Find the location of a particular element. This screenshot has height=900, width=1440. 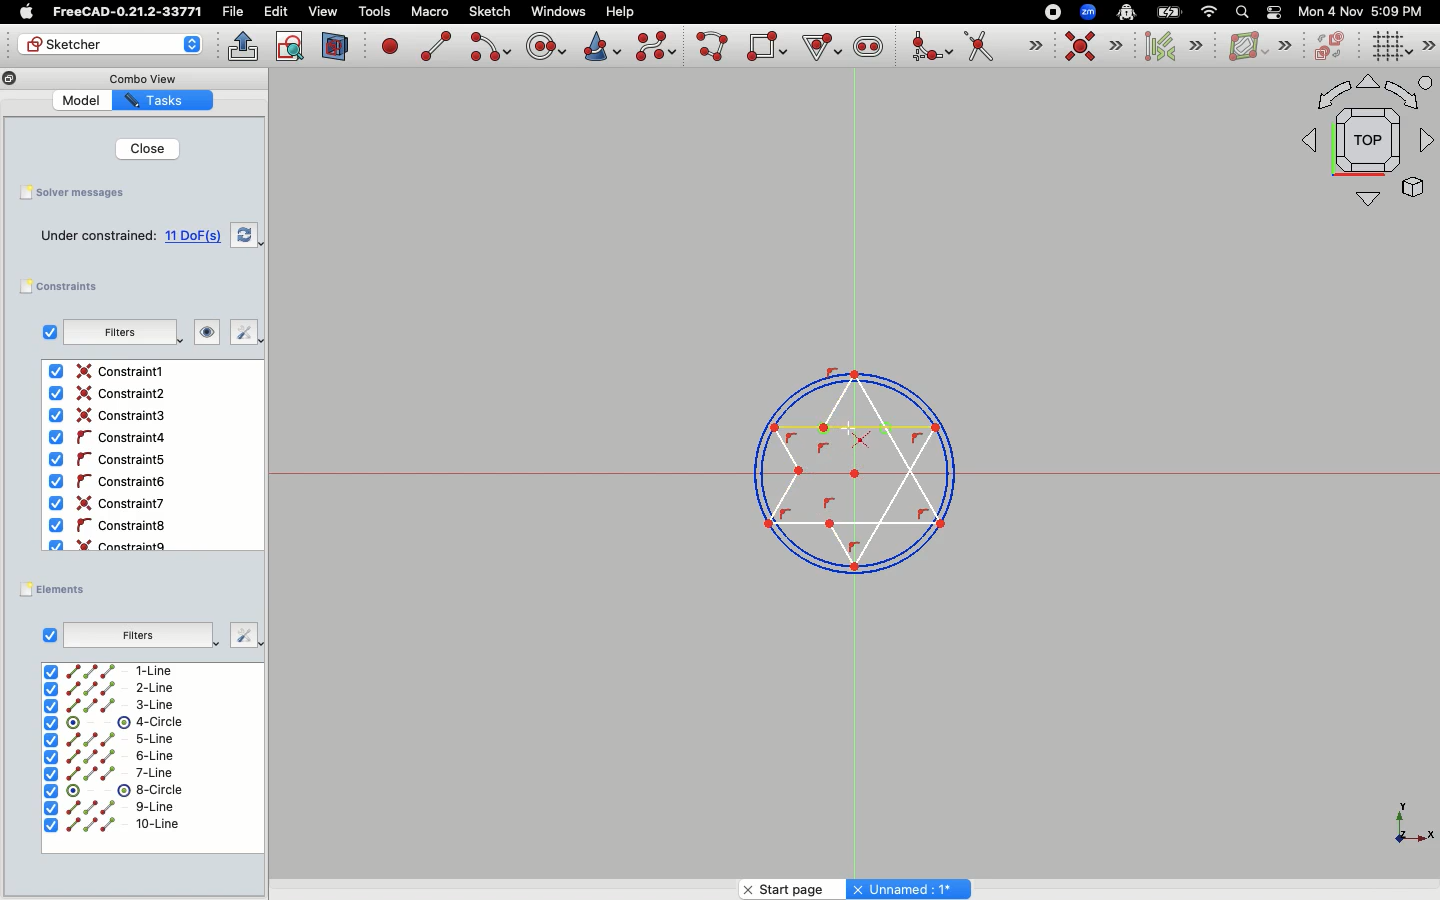

Create rectangle is located at coordinates (767, 46).